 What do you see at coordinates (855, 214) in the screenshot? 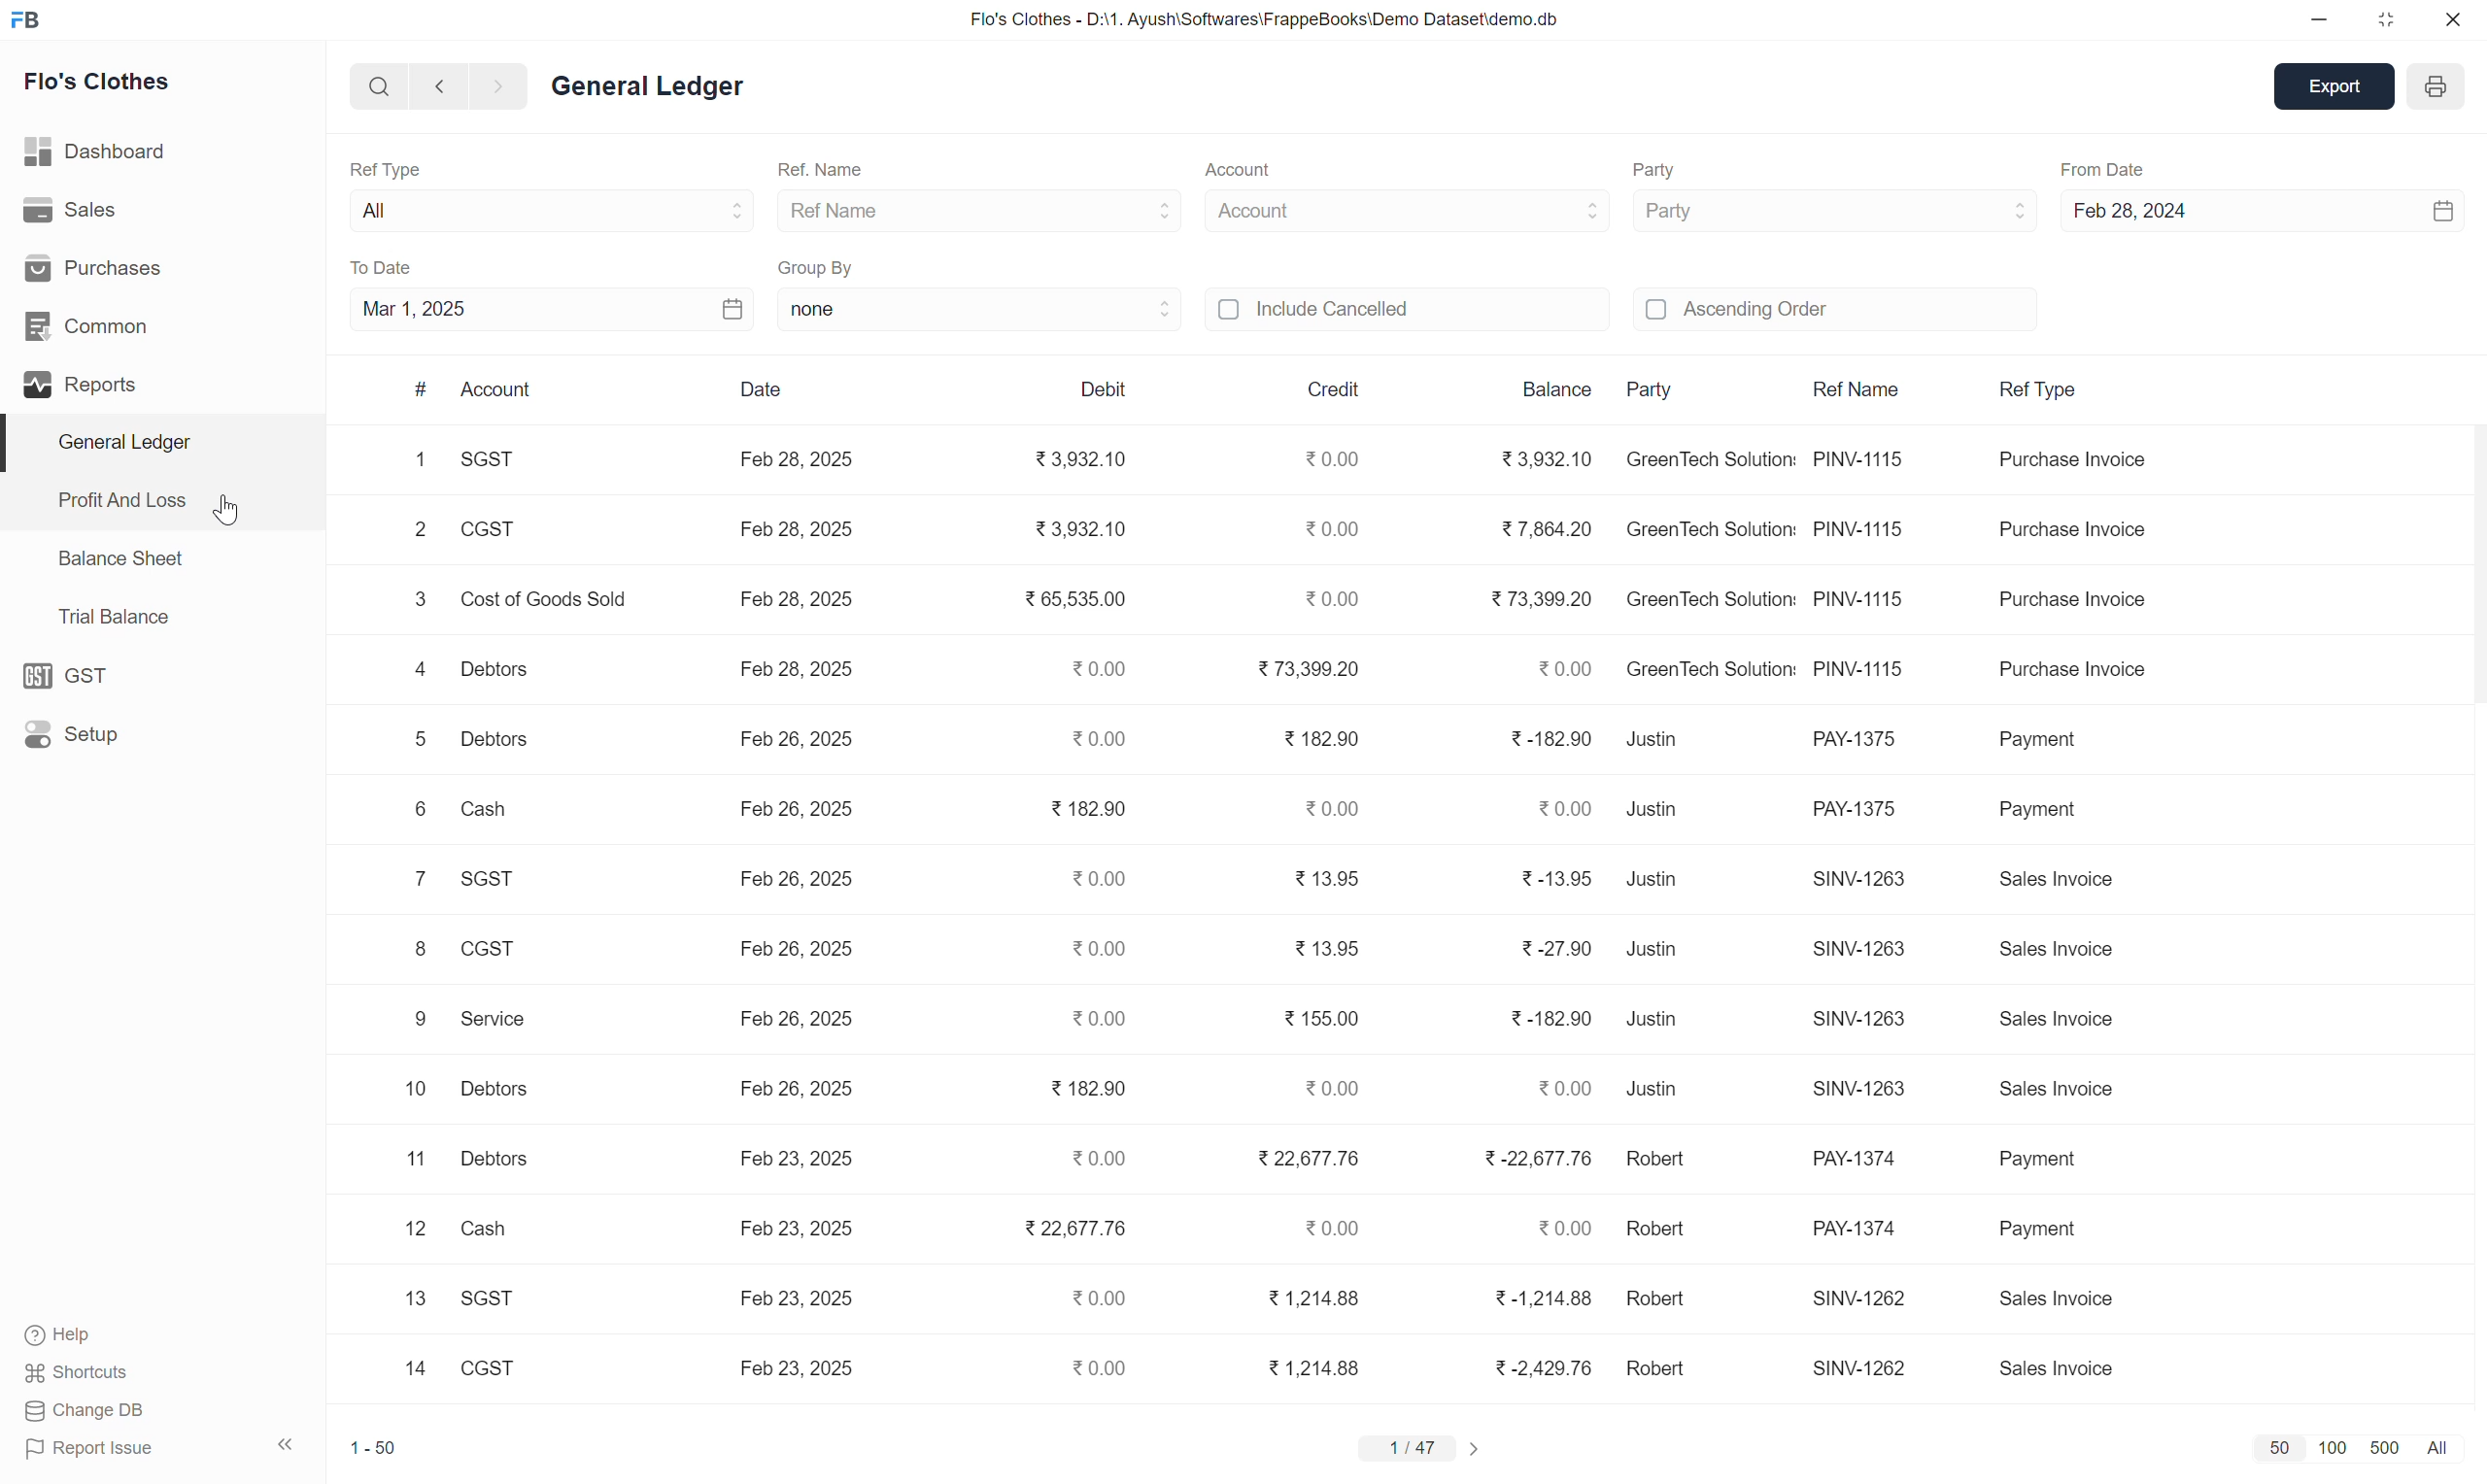
I see `Ref Name` at bounding box center [855, 214].